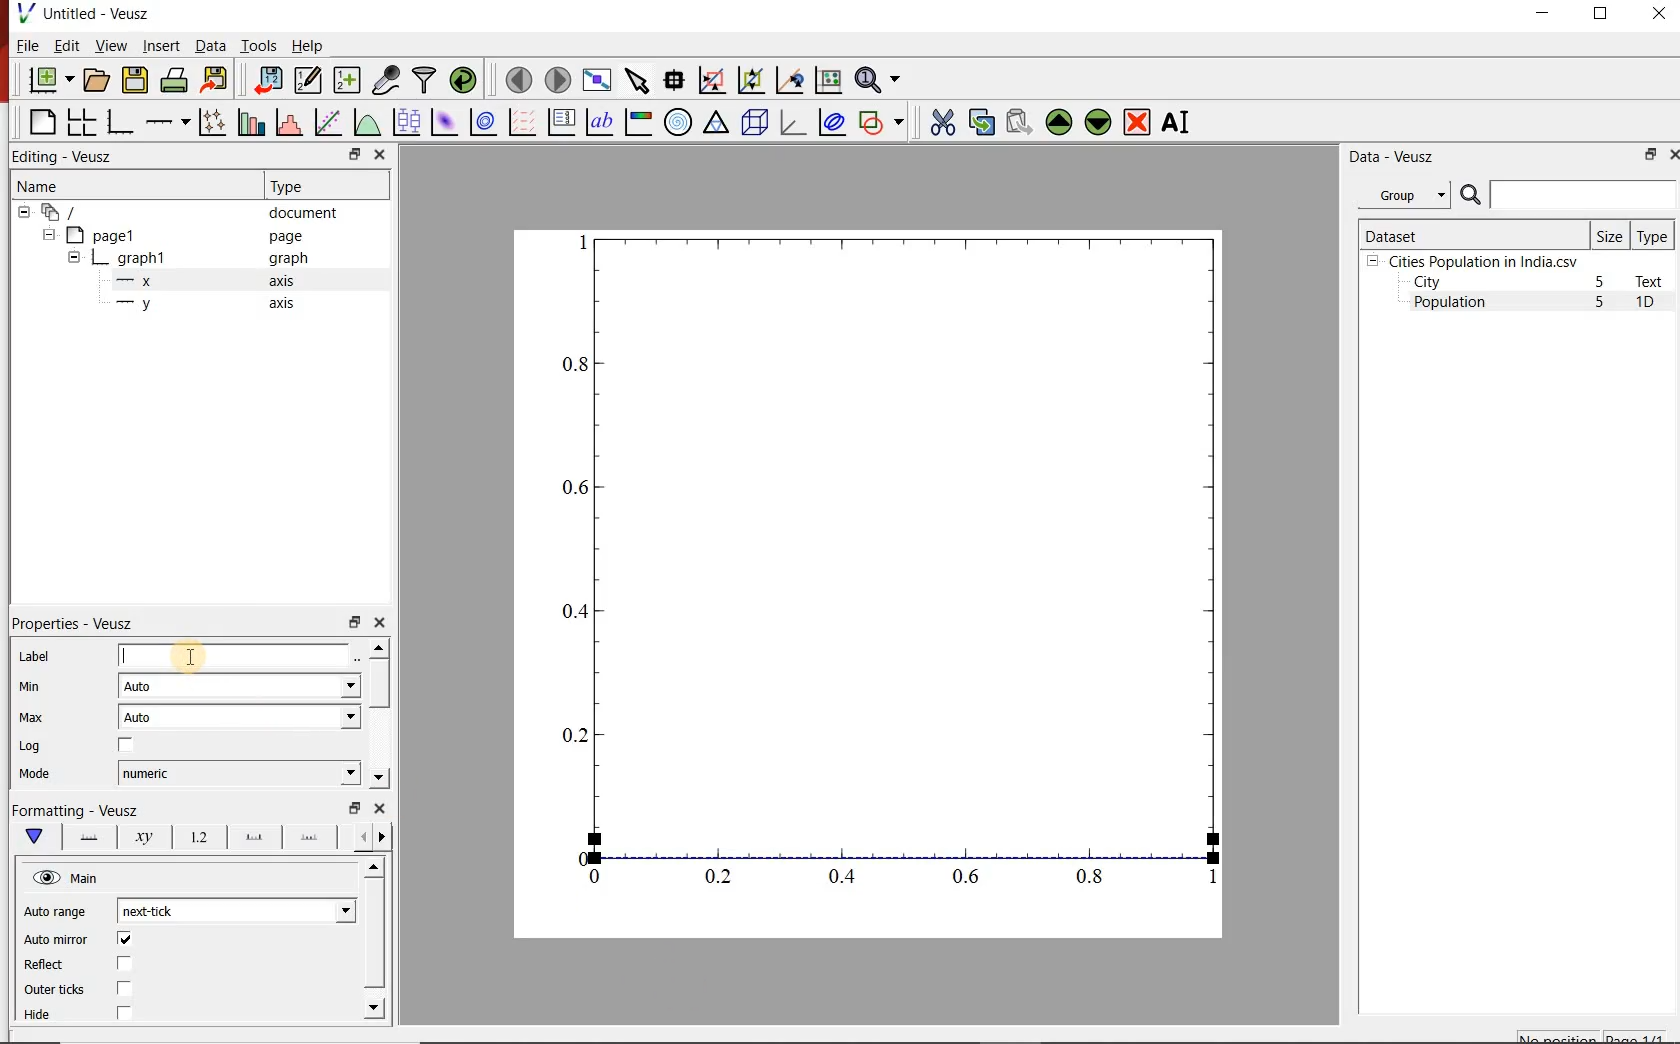 The height and width of the screenshot is (1044, 1680). I want to click on paste widget from the clipboard, so click(1019, 122).